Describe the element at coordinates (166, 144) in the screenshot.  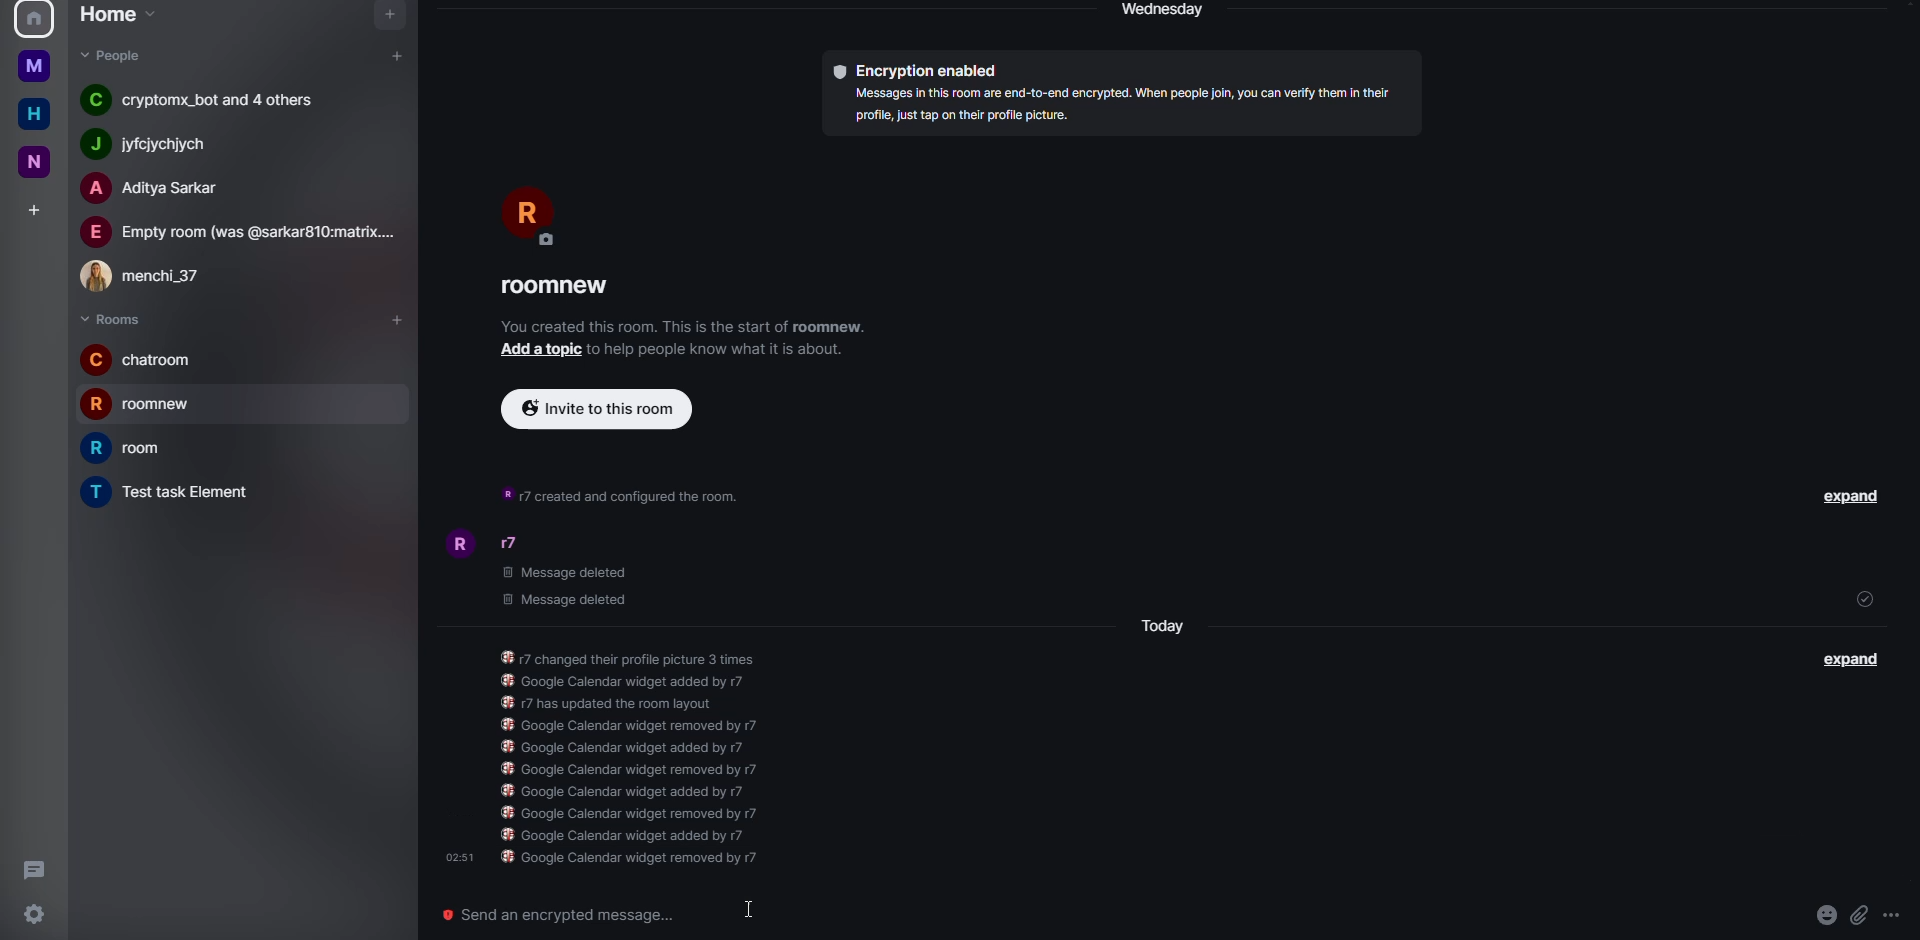
I see `people` at that location.